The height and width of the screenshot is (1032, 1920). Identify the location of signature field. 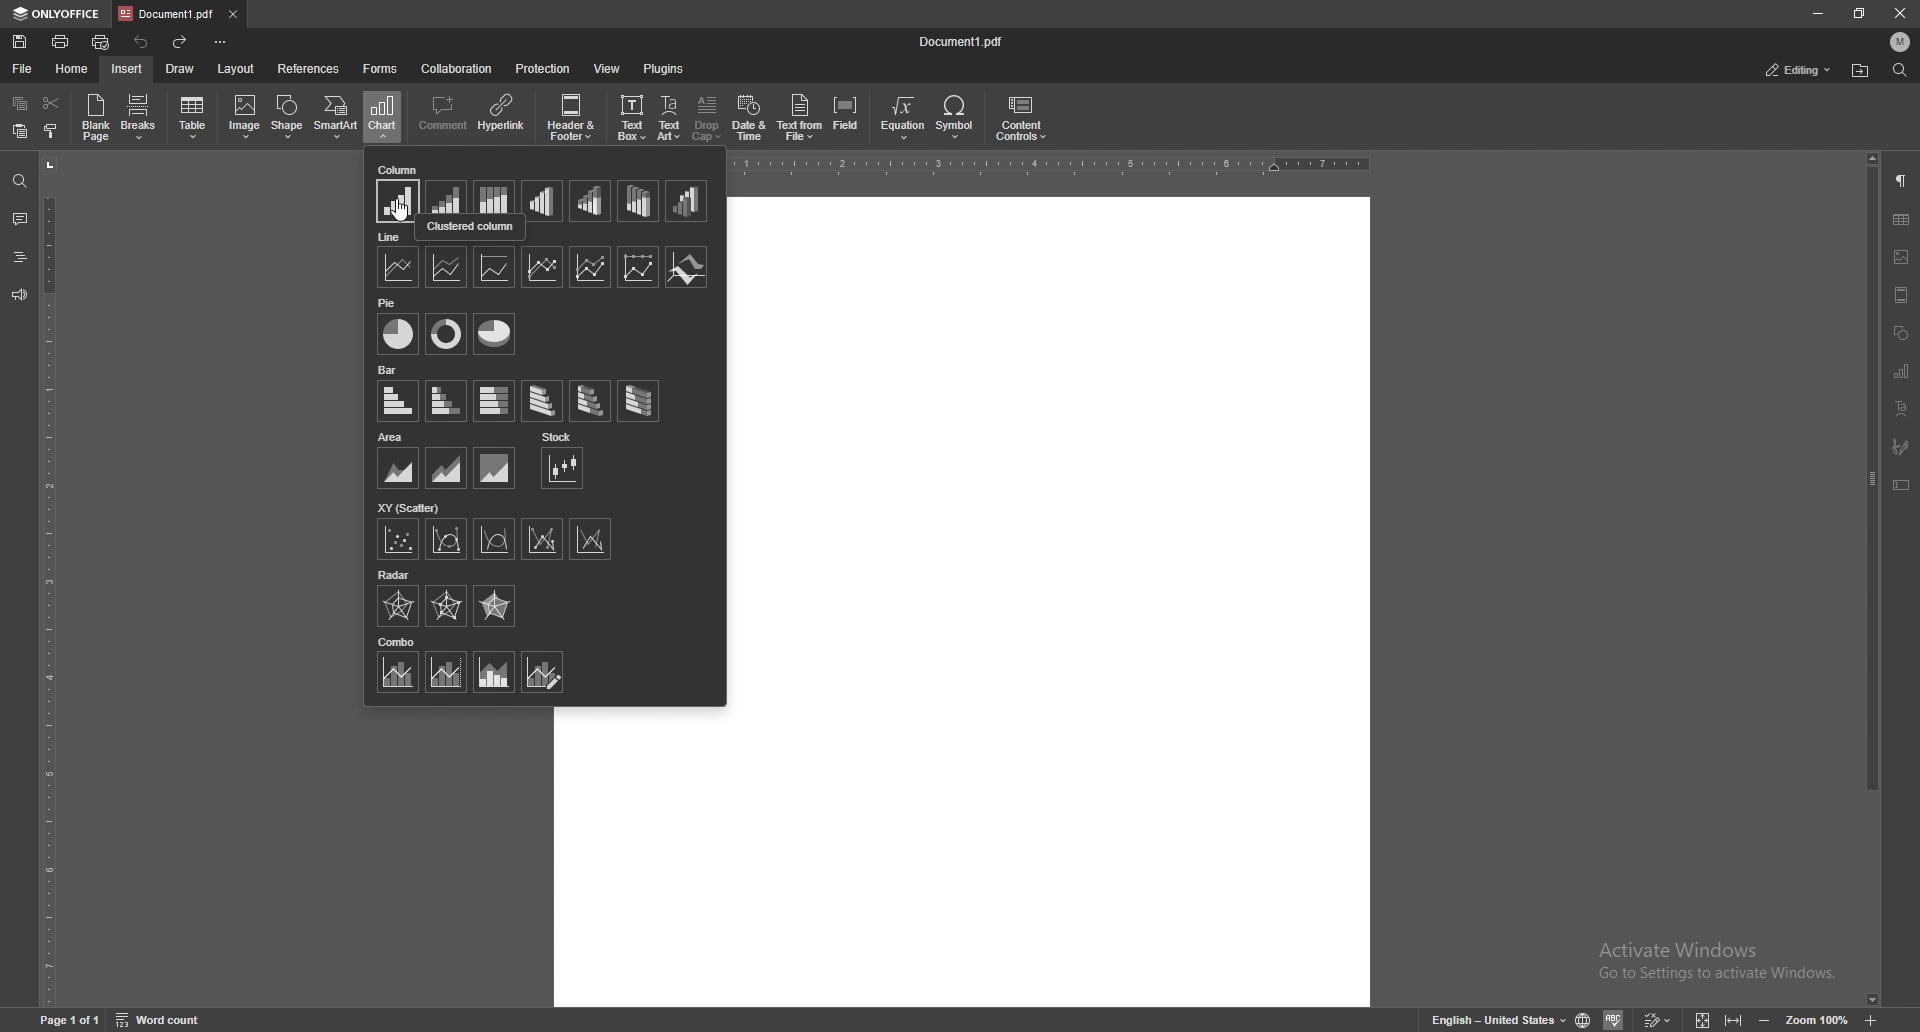
(1900, 447).